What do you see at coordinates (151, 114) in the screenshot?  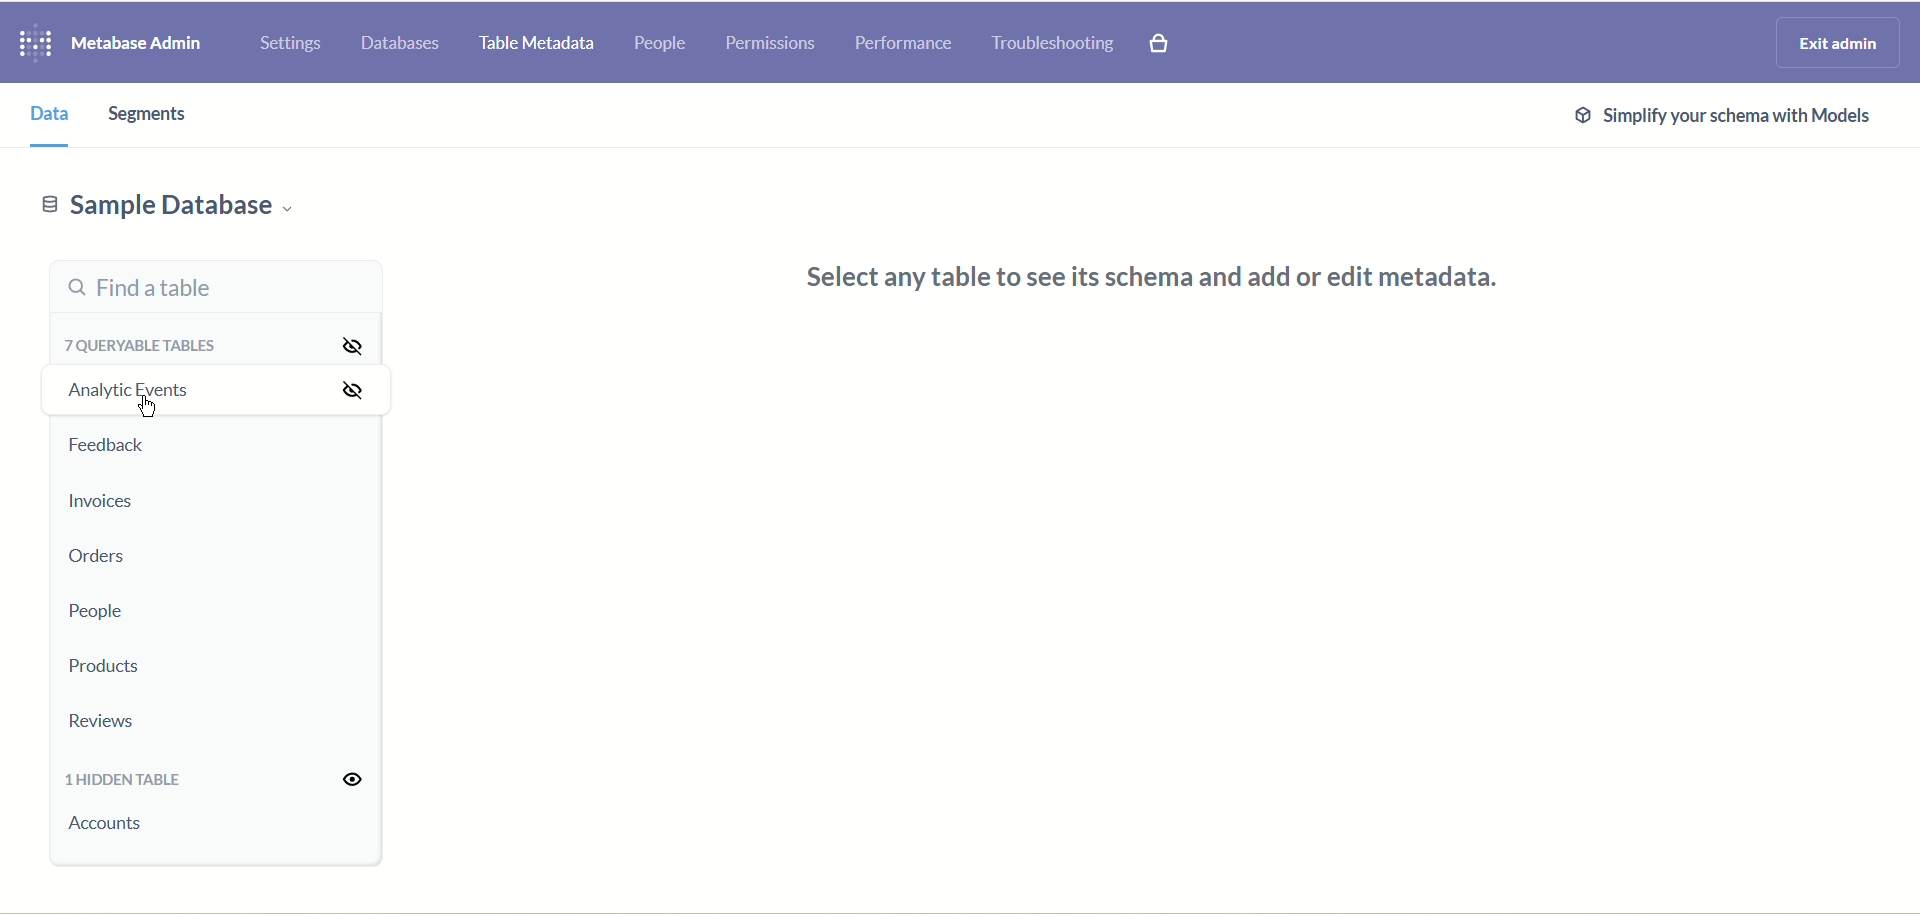 I see `segments` at bounding box center [151, 114].